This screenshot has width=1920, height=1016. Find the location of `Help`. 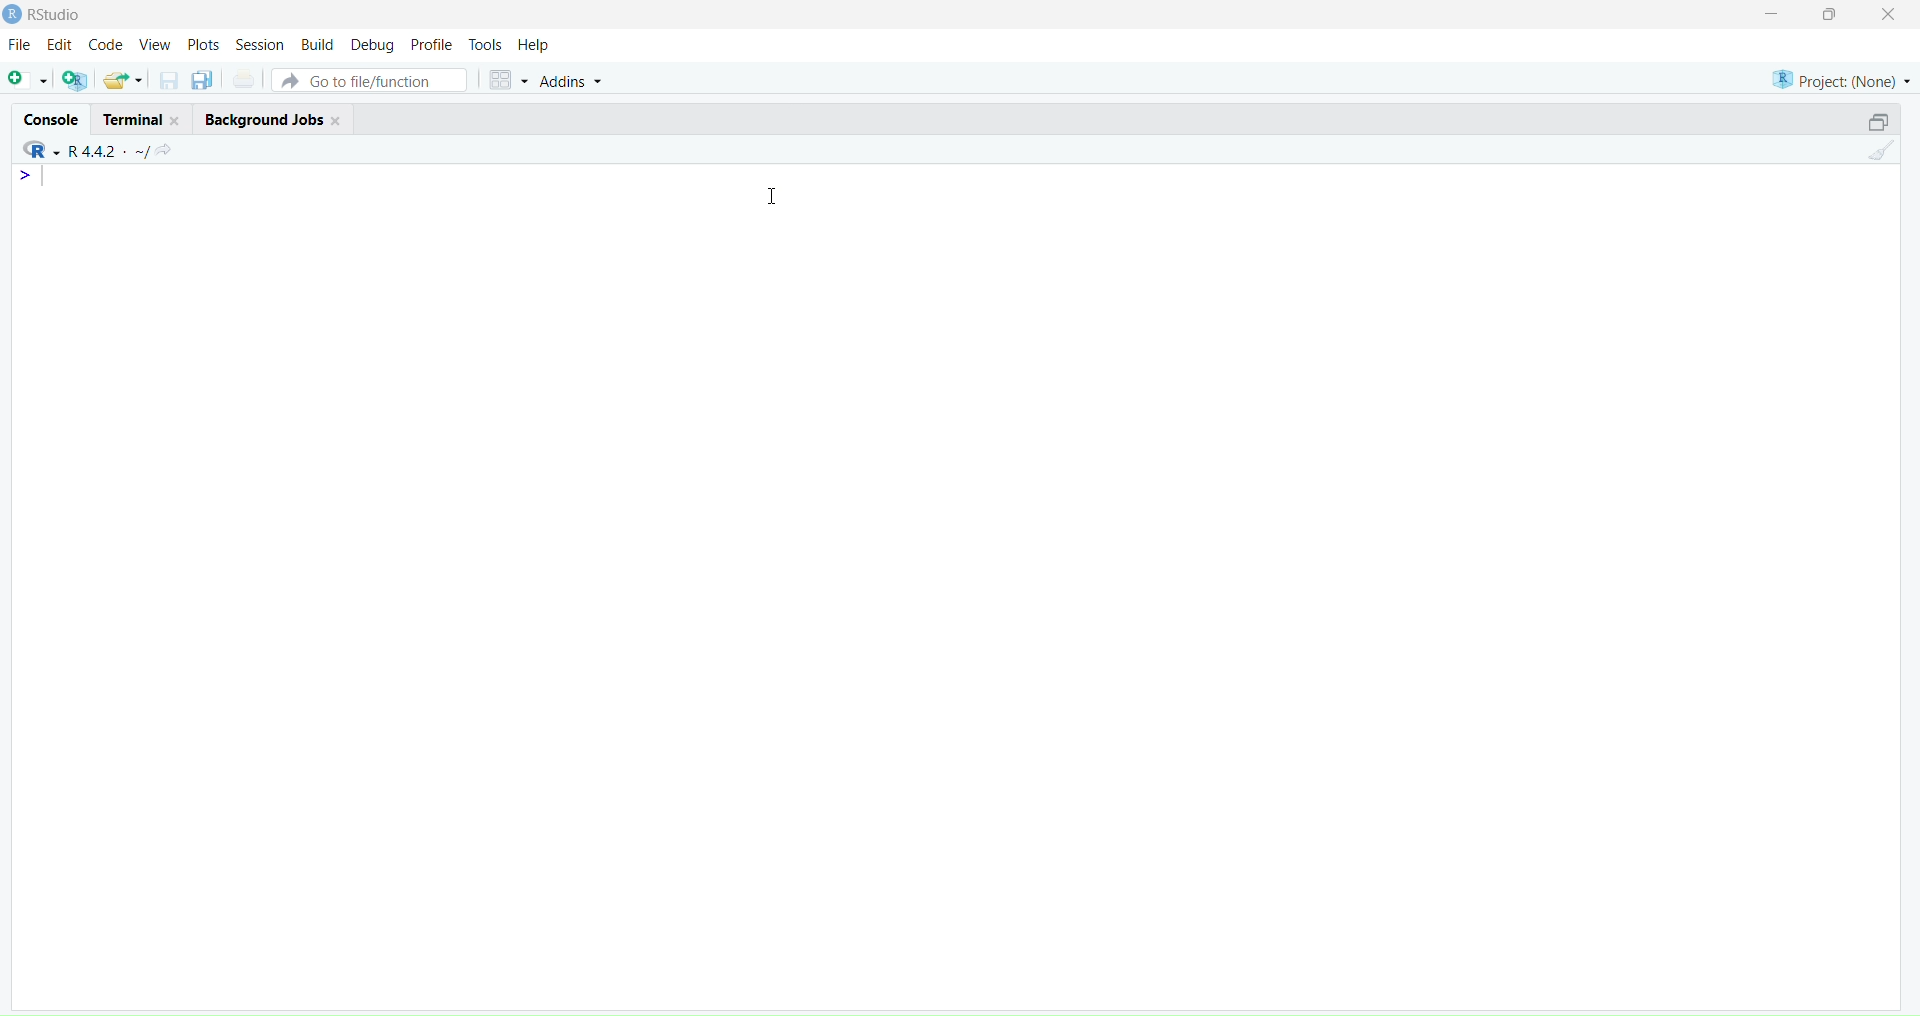

Help is located at coordinates (537, 46).